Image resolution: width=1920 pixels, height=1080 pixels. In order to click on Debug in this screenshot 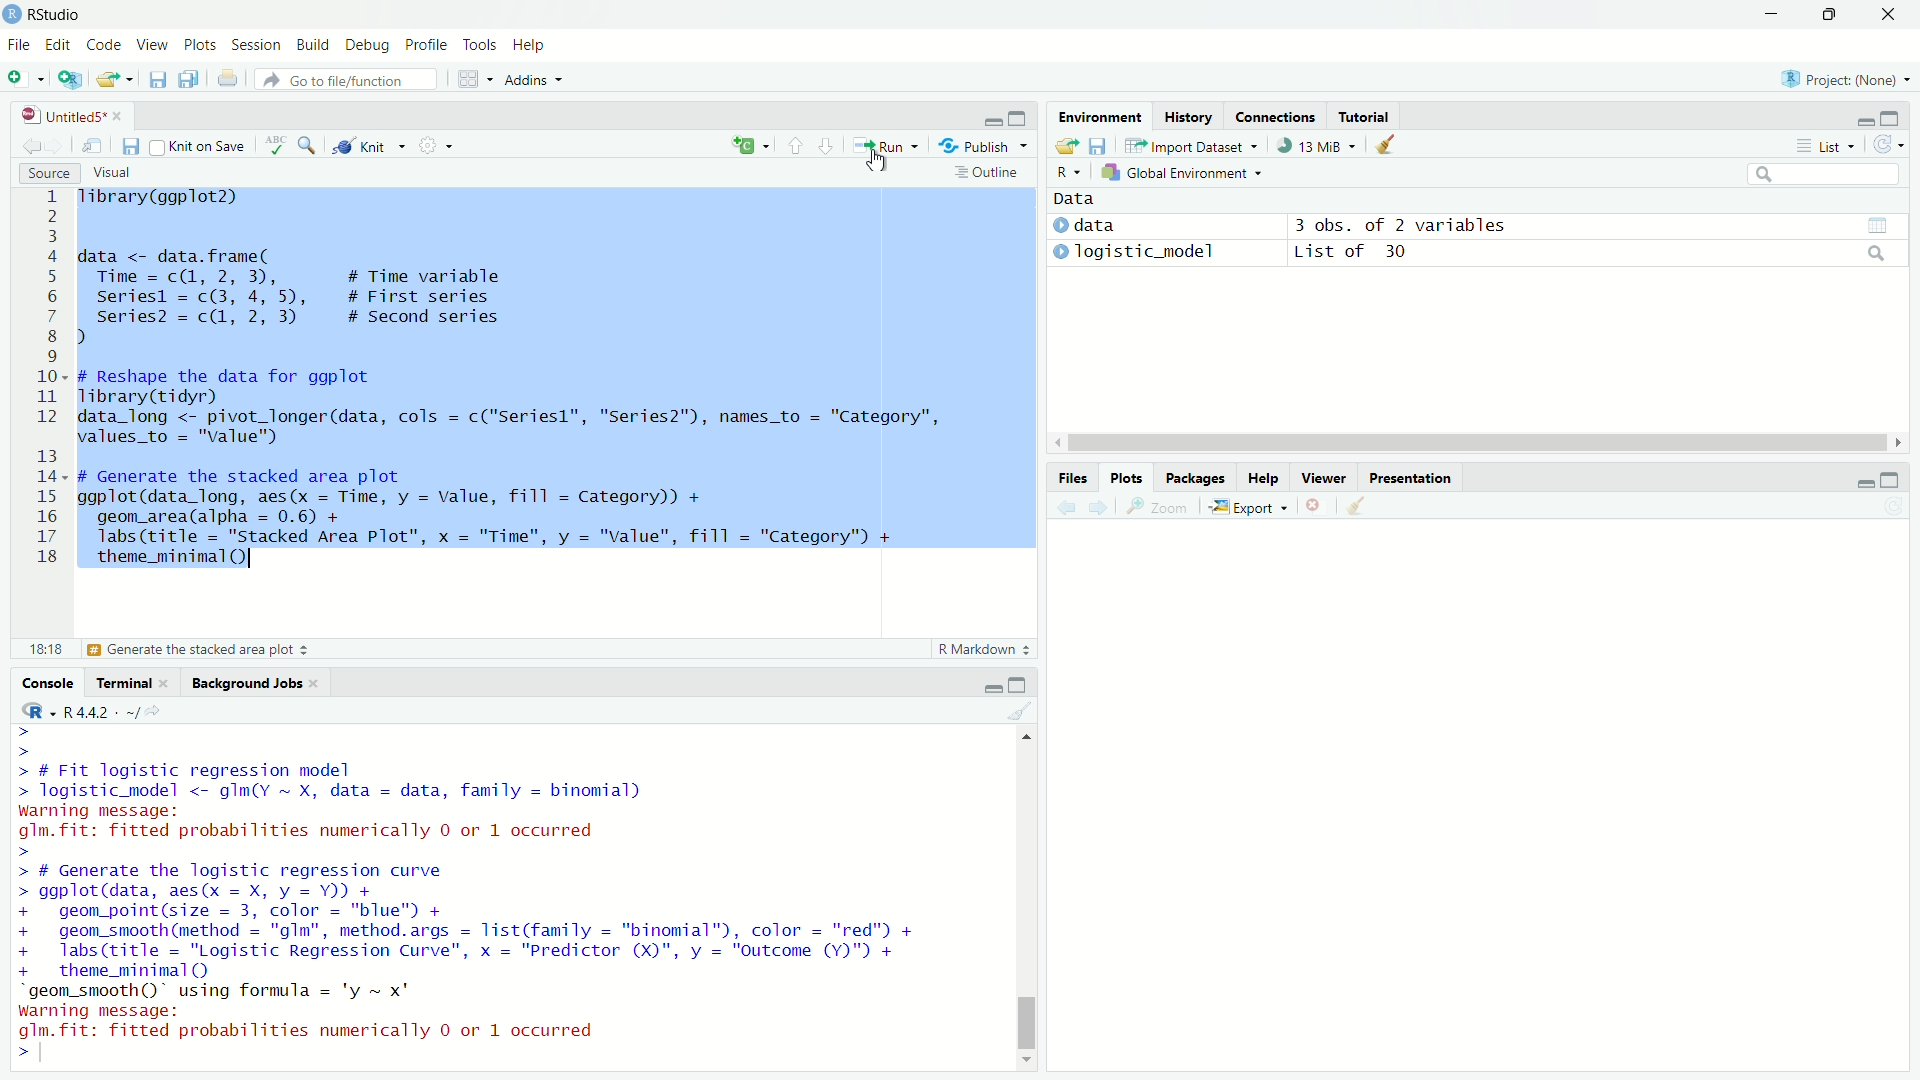, I will do `click(360, 42)`.